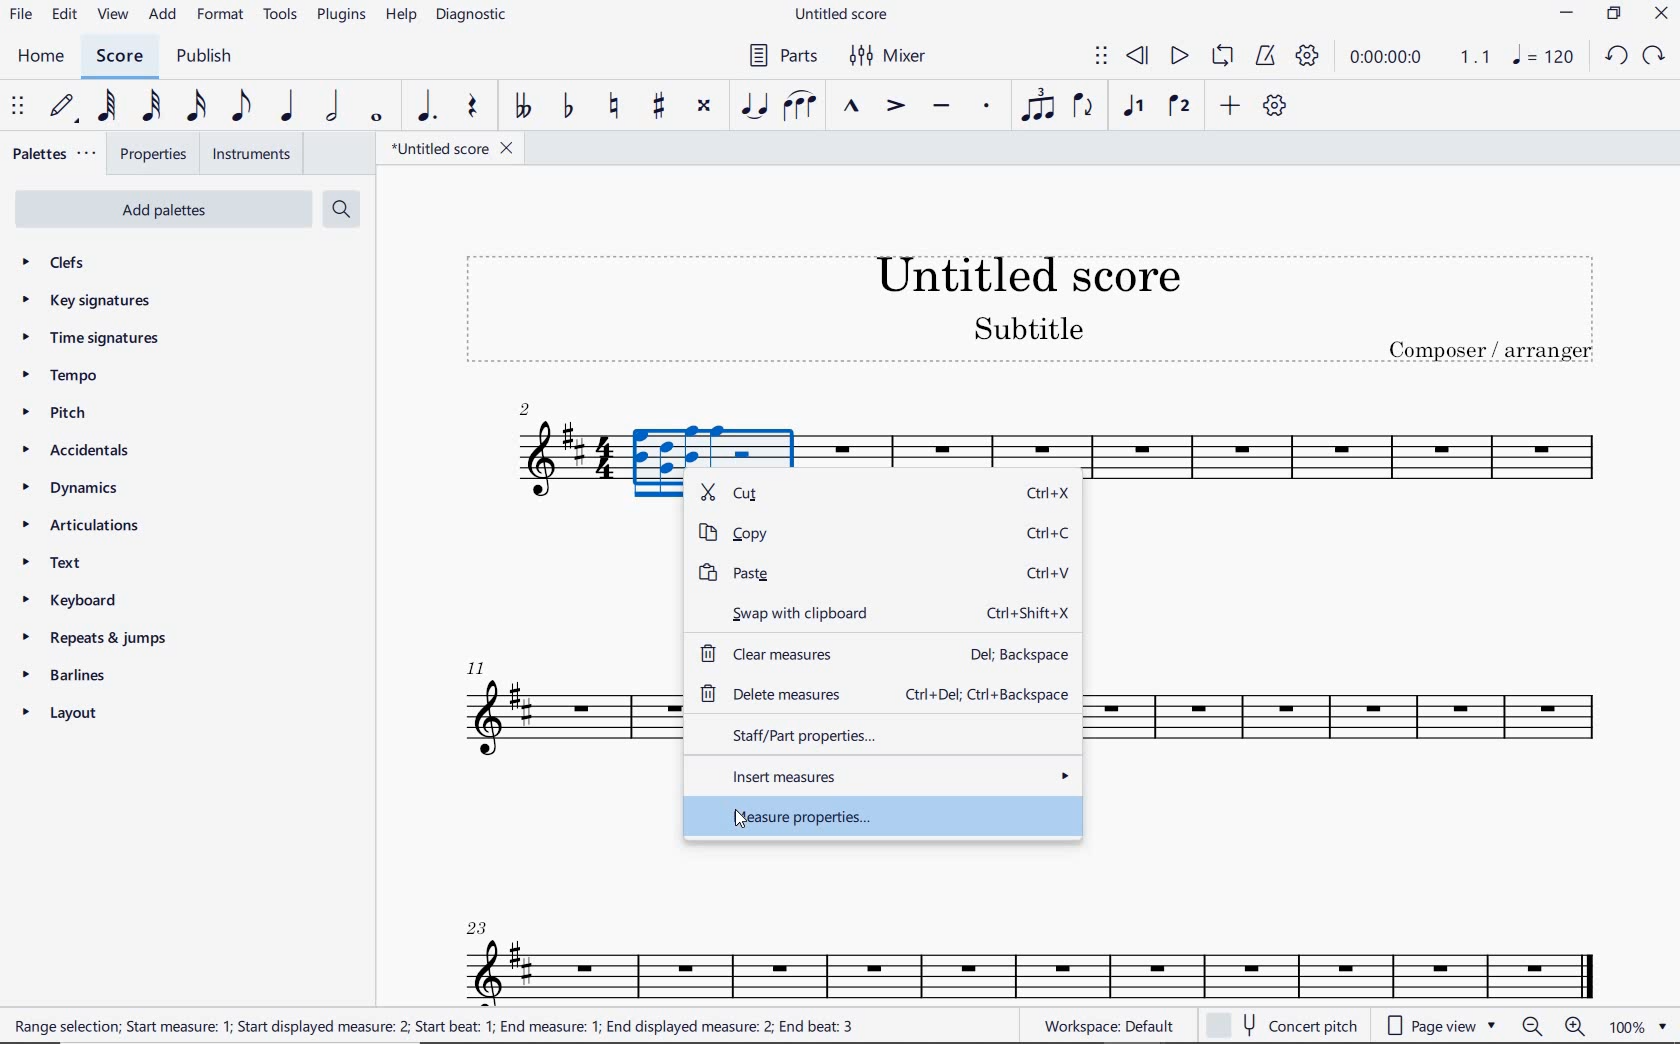 This screenshot has height=1044, width=1680. I want to click on 64TH NOTE, so click(109, 107).